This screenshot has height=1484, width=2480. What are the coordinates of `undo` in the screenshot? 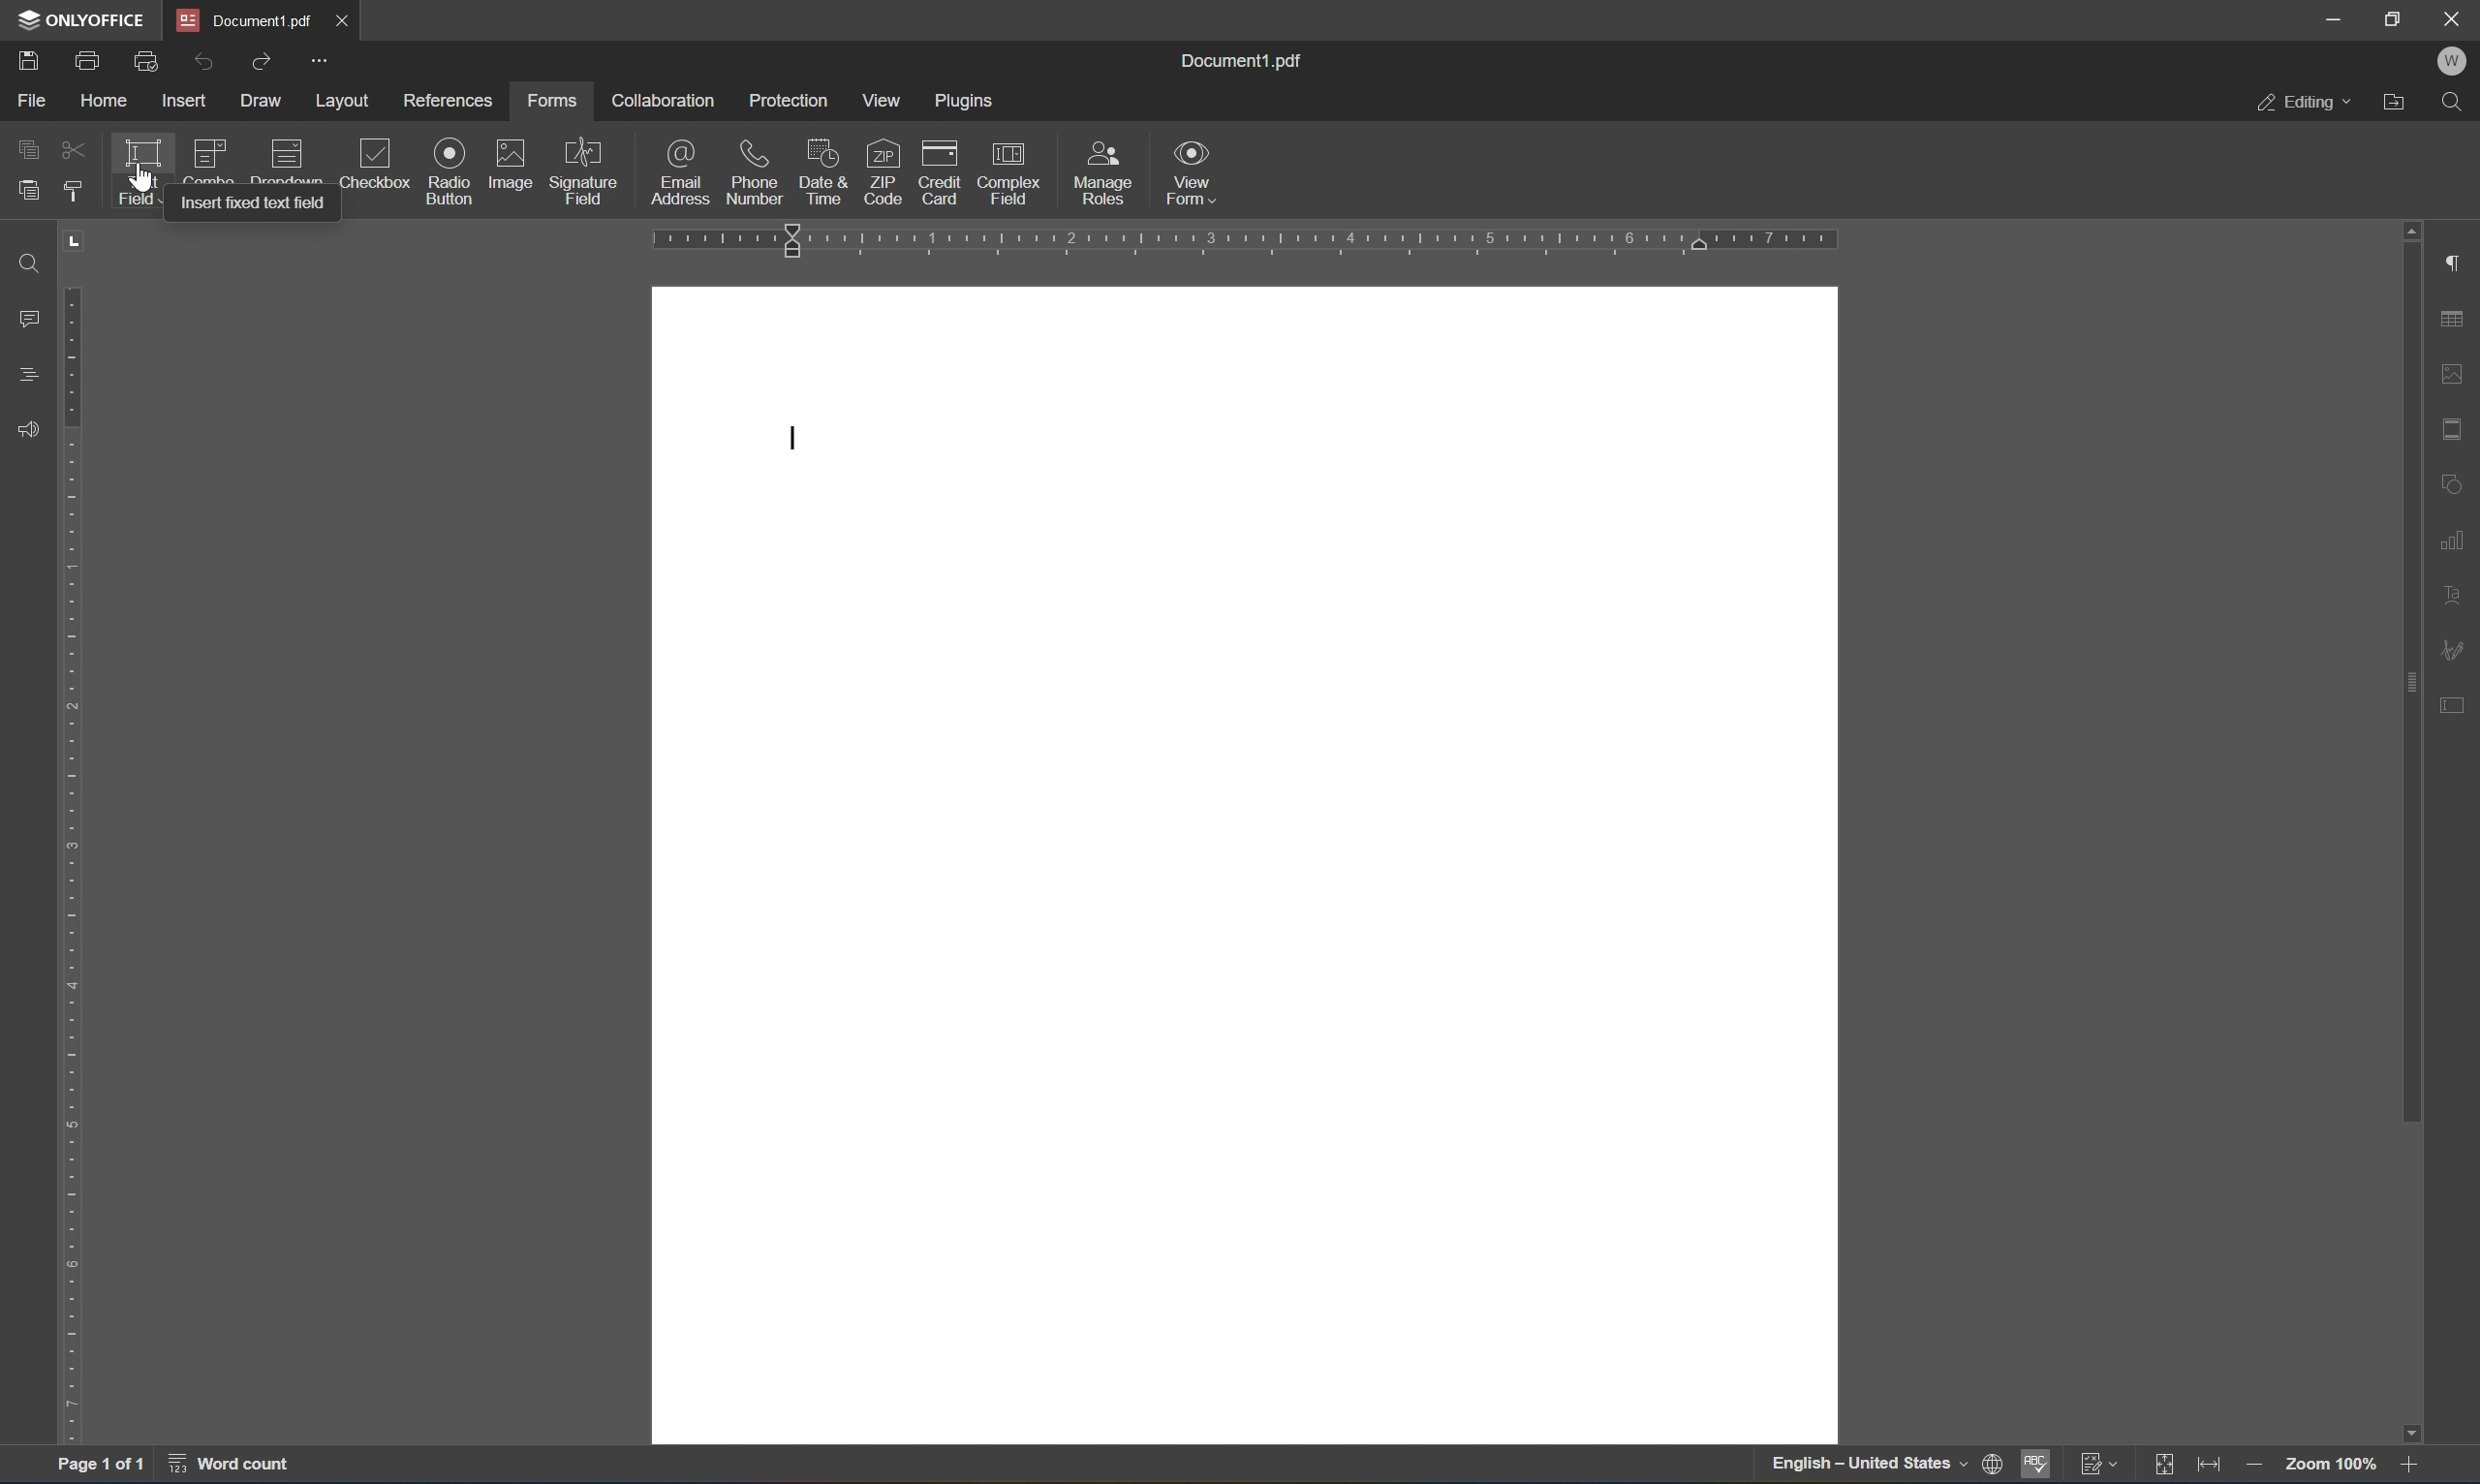 It's located at (198, 62).